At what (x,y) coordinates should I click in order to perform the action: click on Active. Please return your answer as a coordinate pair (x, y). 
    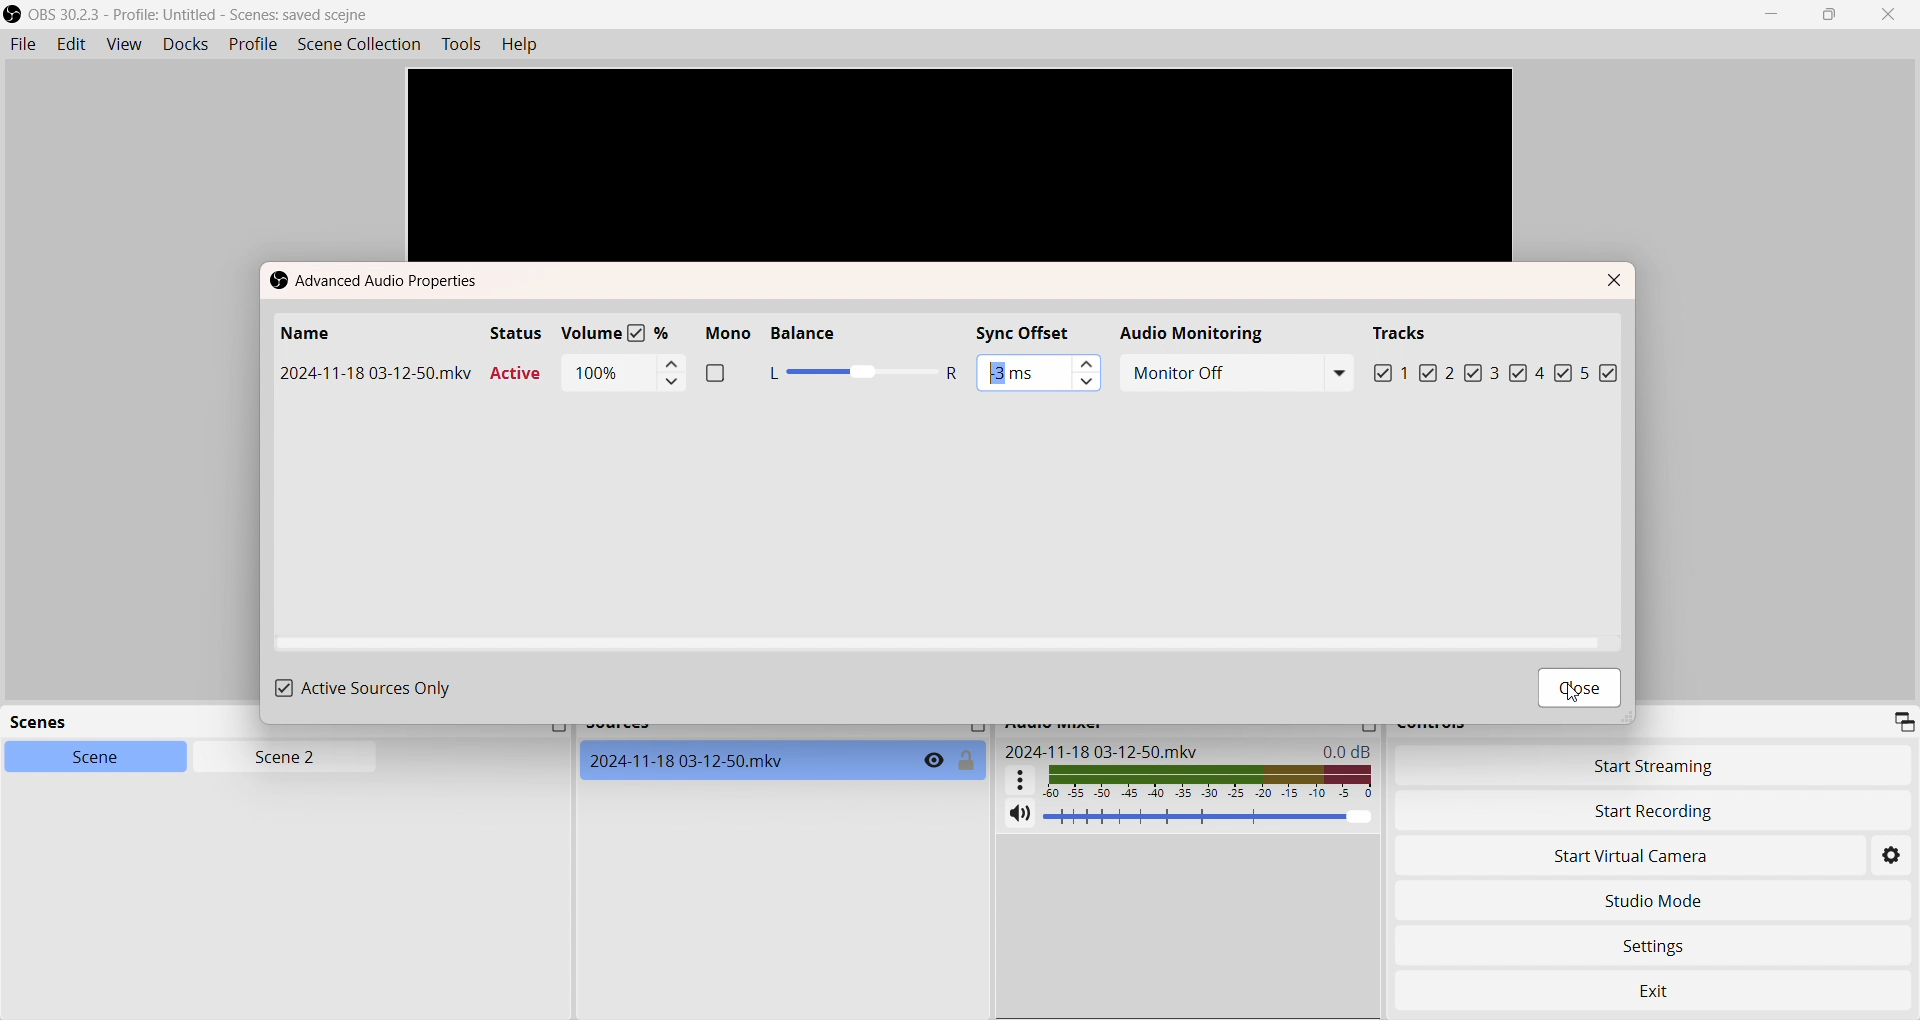
    Looking at the image, I should click on (519, 376).